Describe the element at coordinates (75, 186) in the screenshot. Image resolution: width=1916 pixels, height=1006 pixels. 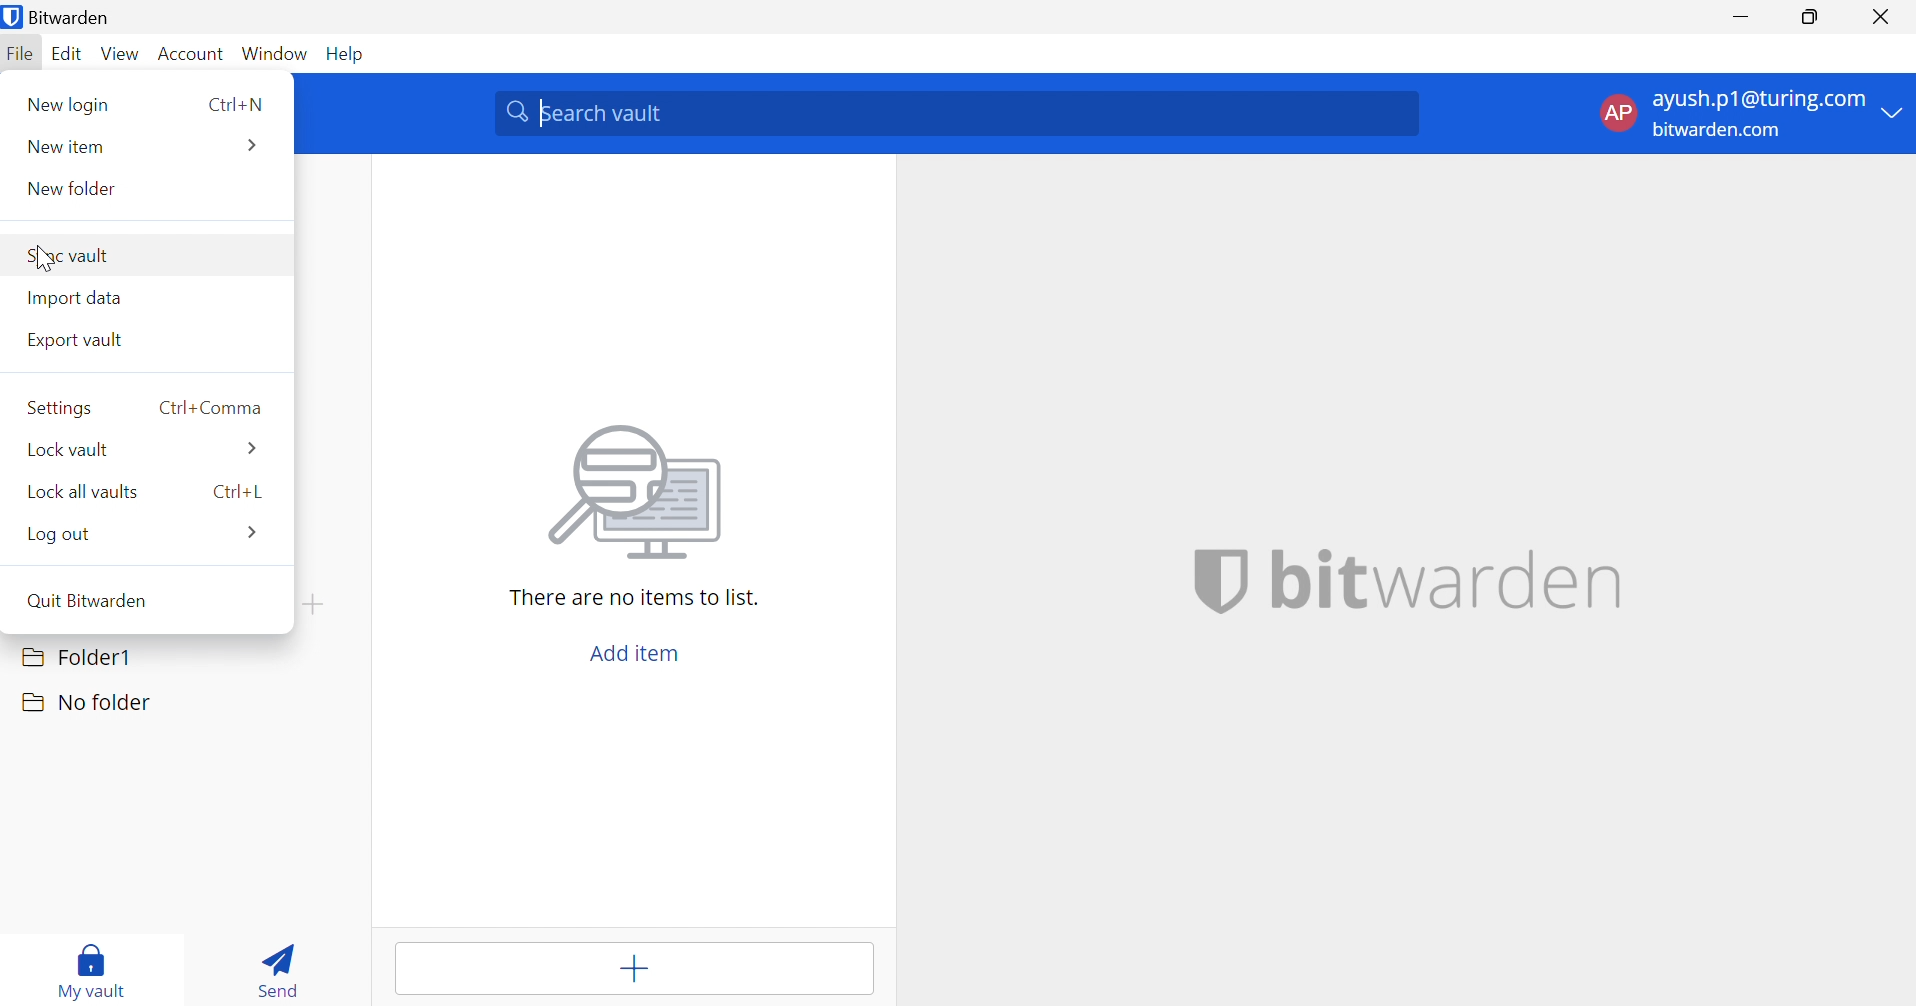
I see `New folder` at that location.